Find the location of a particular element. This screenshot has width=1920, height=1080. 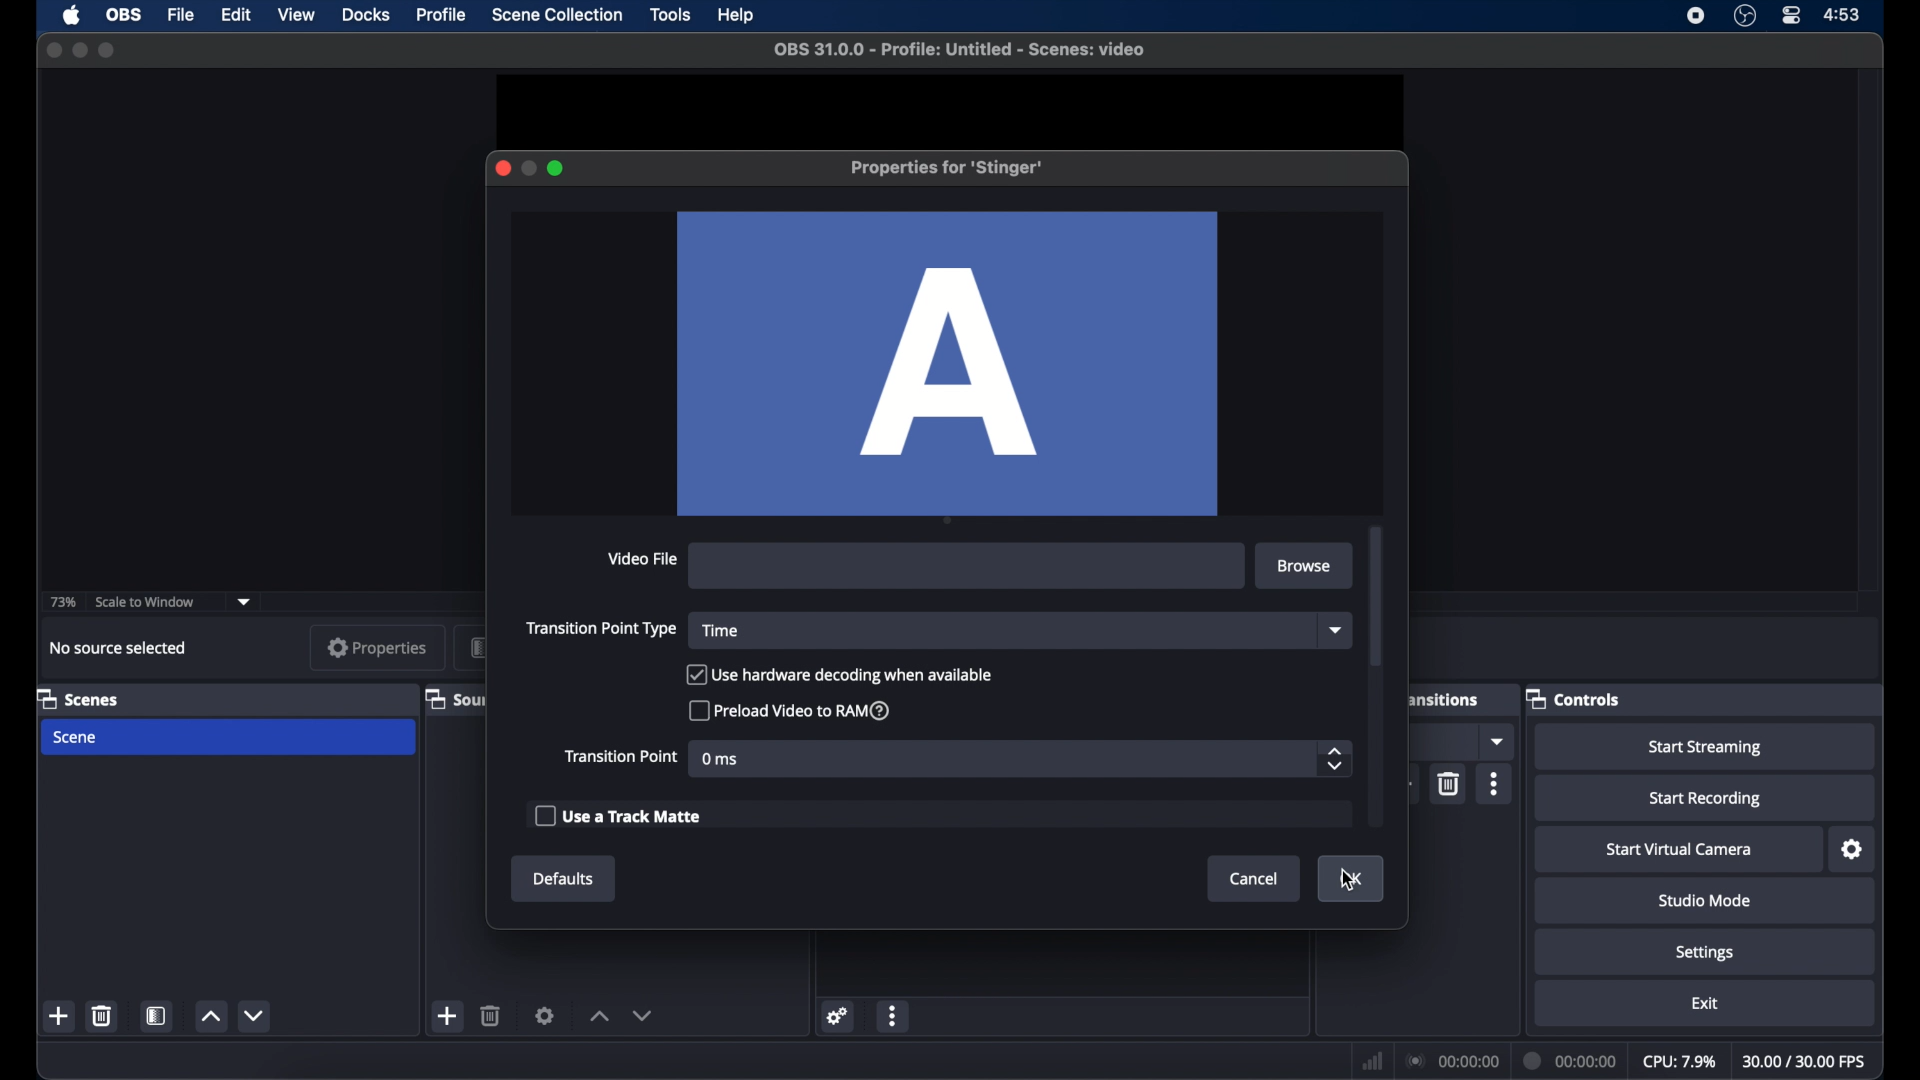

video file is located at coordinates (641, 558).